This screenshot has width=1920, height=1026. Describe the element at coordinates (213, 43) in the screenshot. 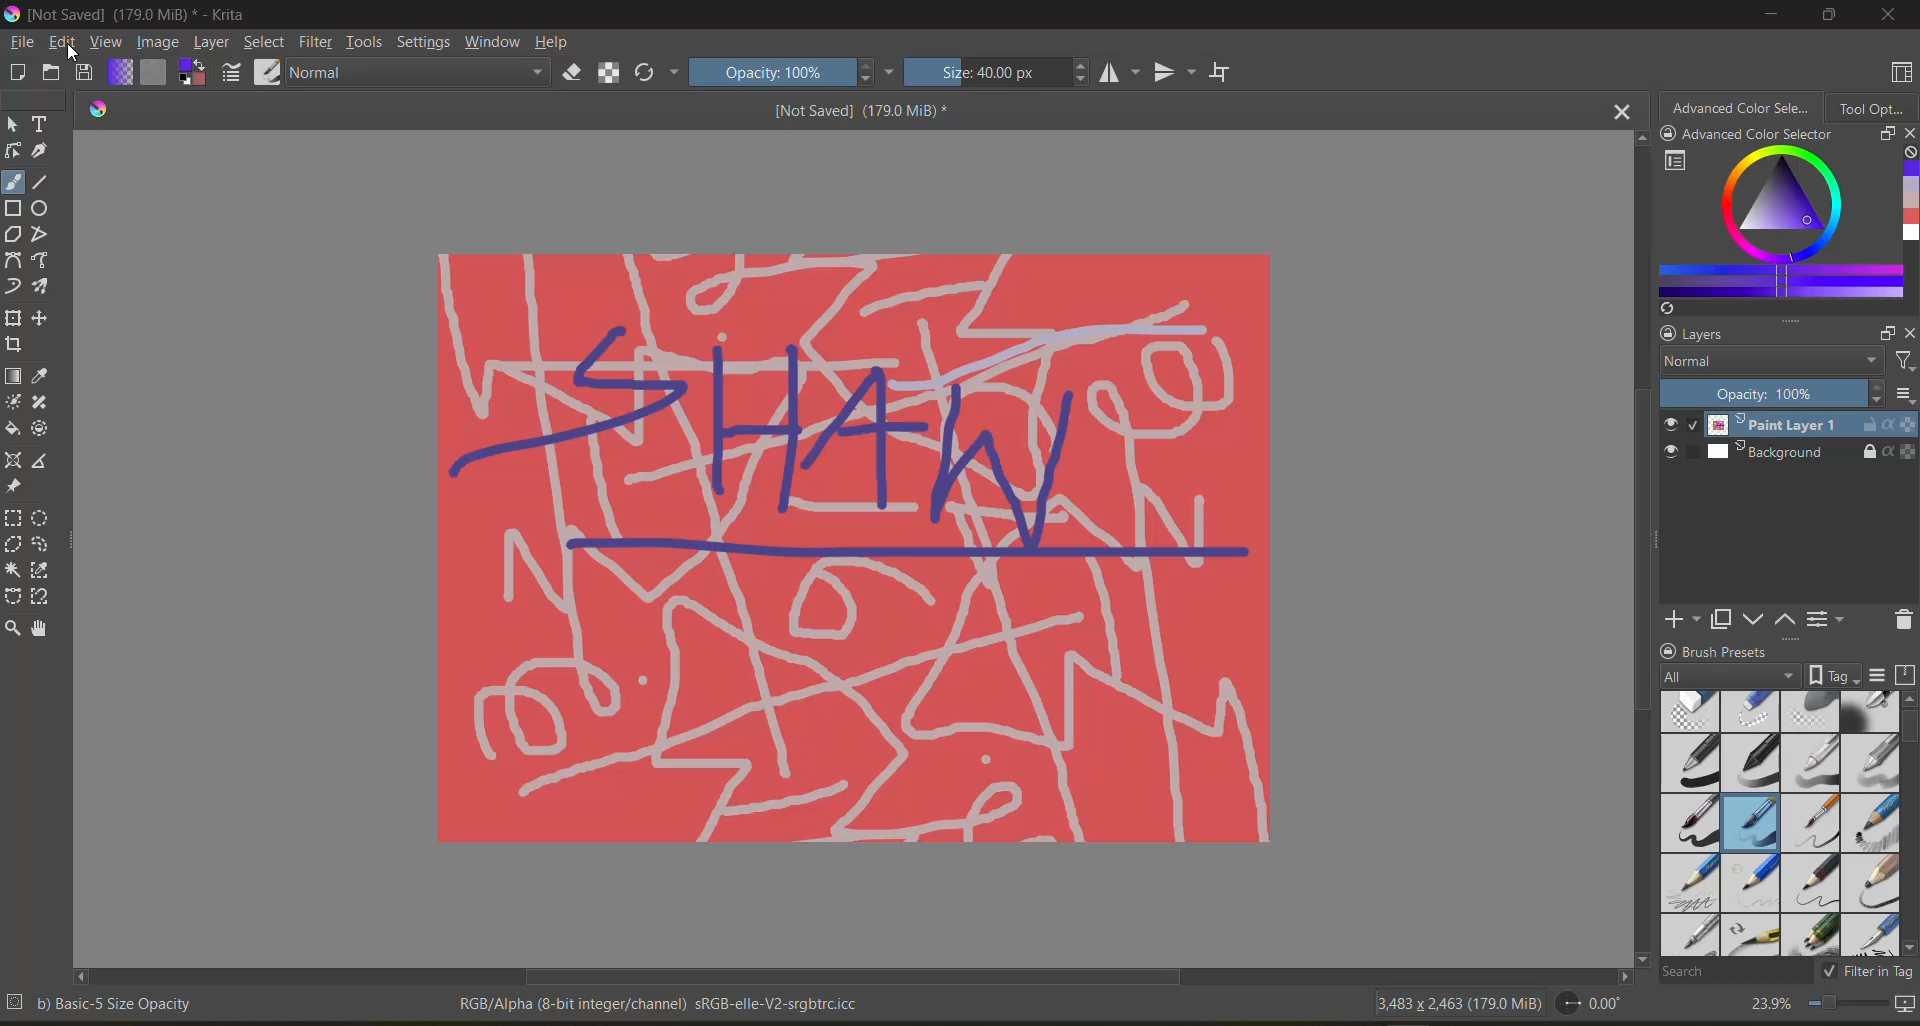

I see `layer` at that location.